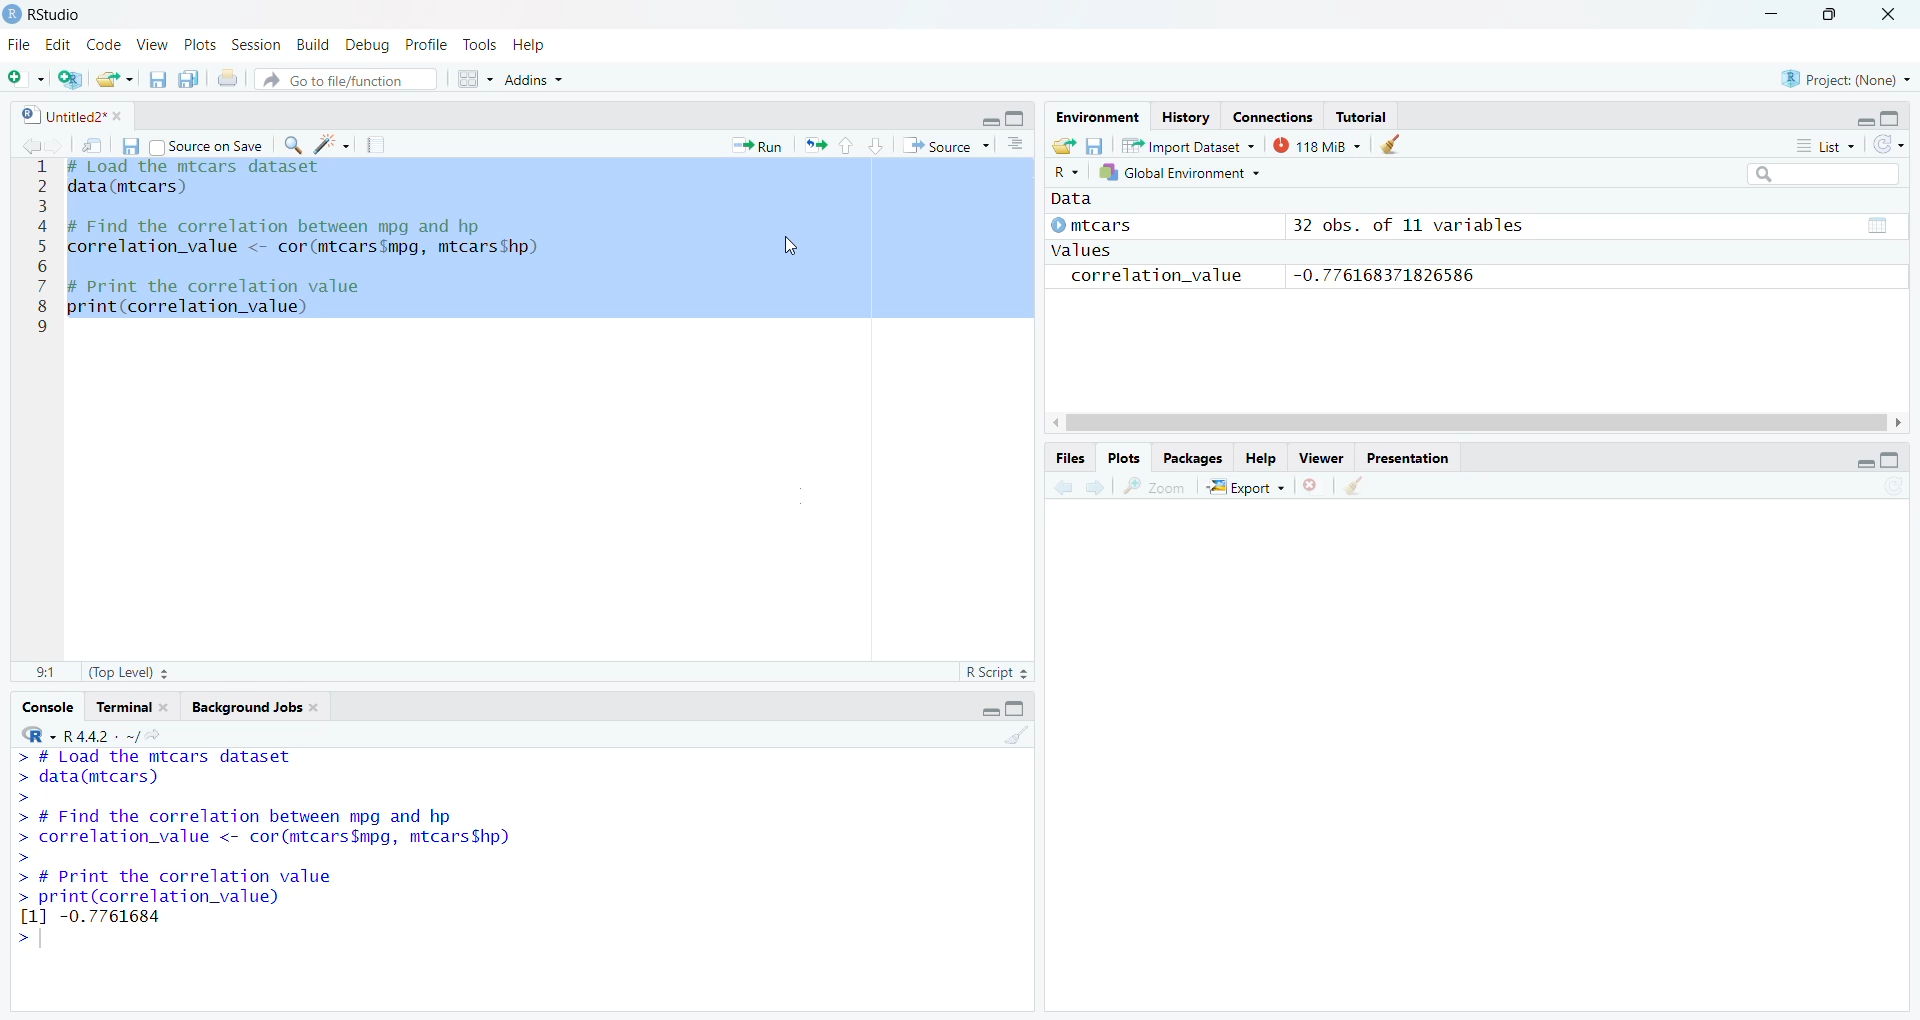  Describe the element at coordinates (376, 143) in the screenshot. I see `Compile Report (Ctrl + Shift + K)` at that location.